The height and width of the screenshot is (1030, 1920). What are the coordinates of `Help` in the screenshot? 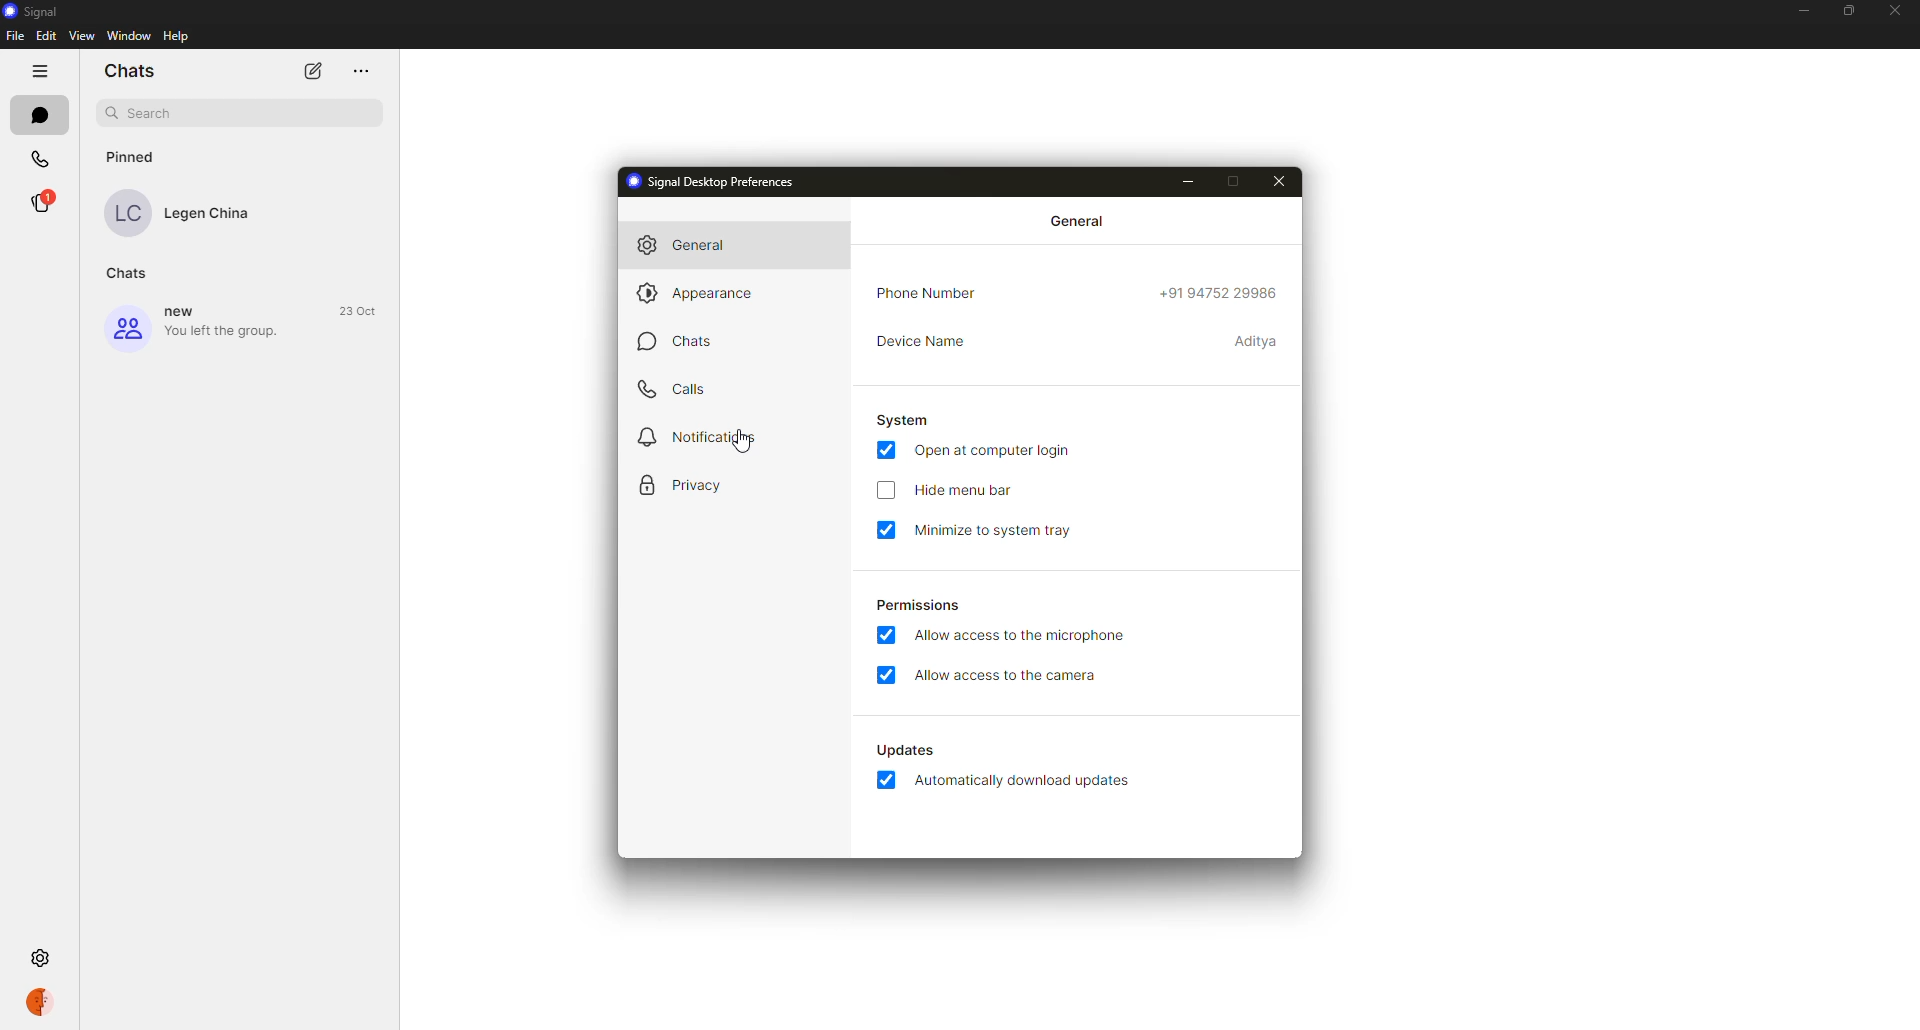 It's located at (176, 36).